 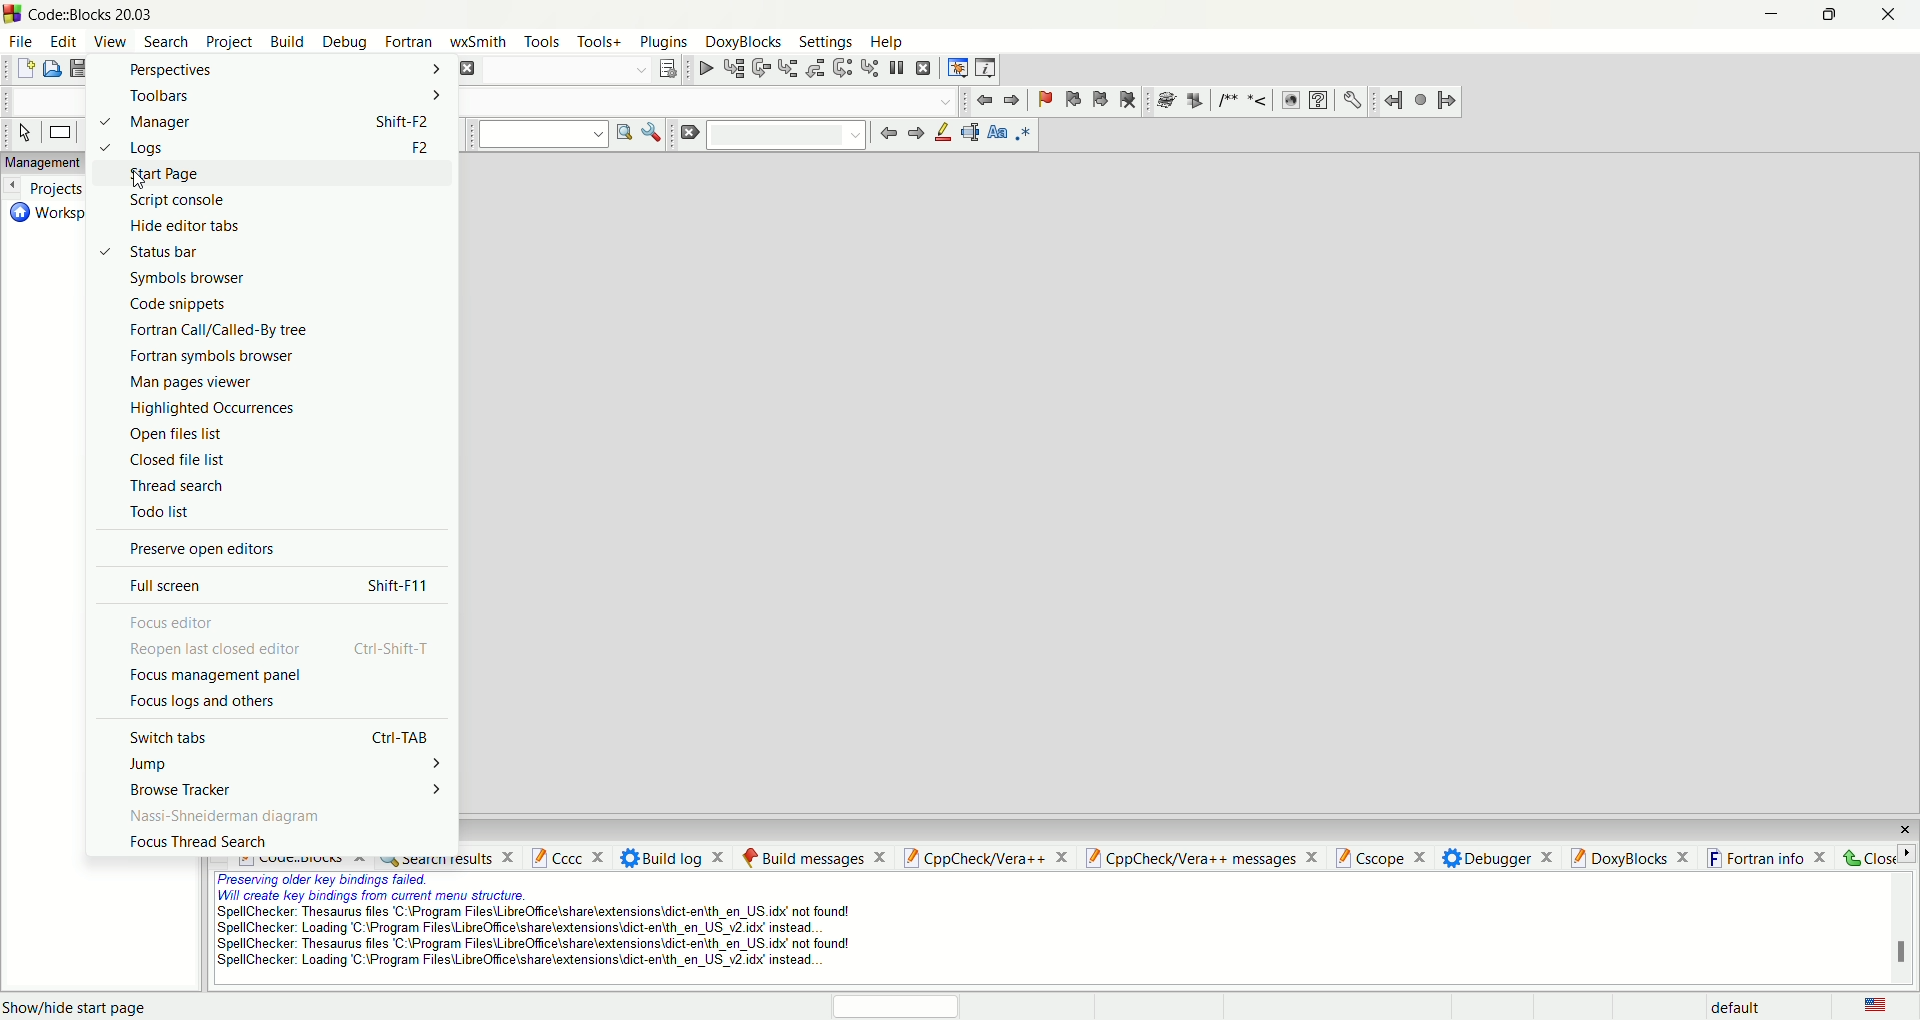 I want to click on perspectives, so click(x=275, y=70).